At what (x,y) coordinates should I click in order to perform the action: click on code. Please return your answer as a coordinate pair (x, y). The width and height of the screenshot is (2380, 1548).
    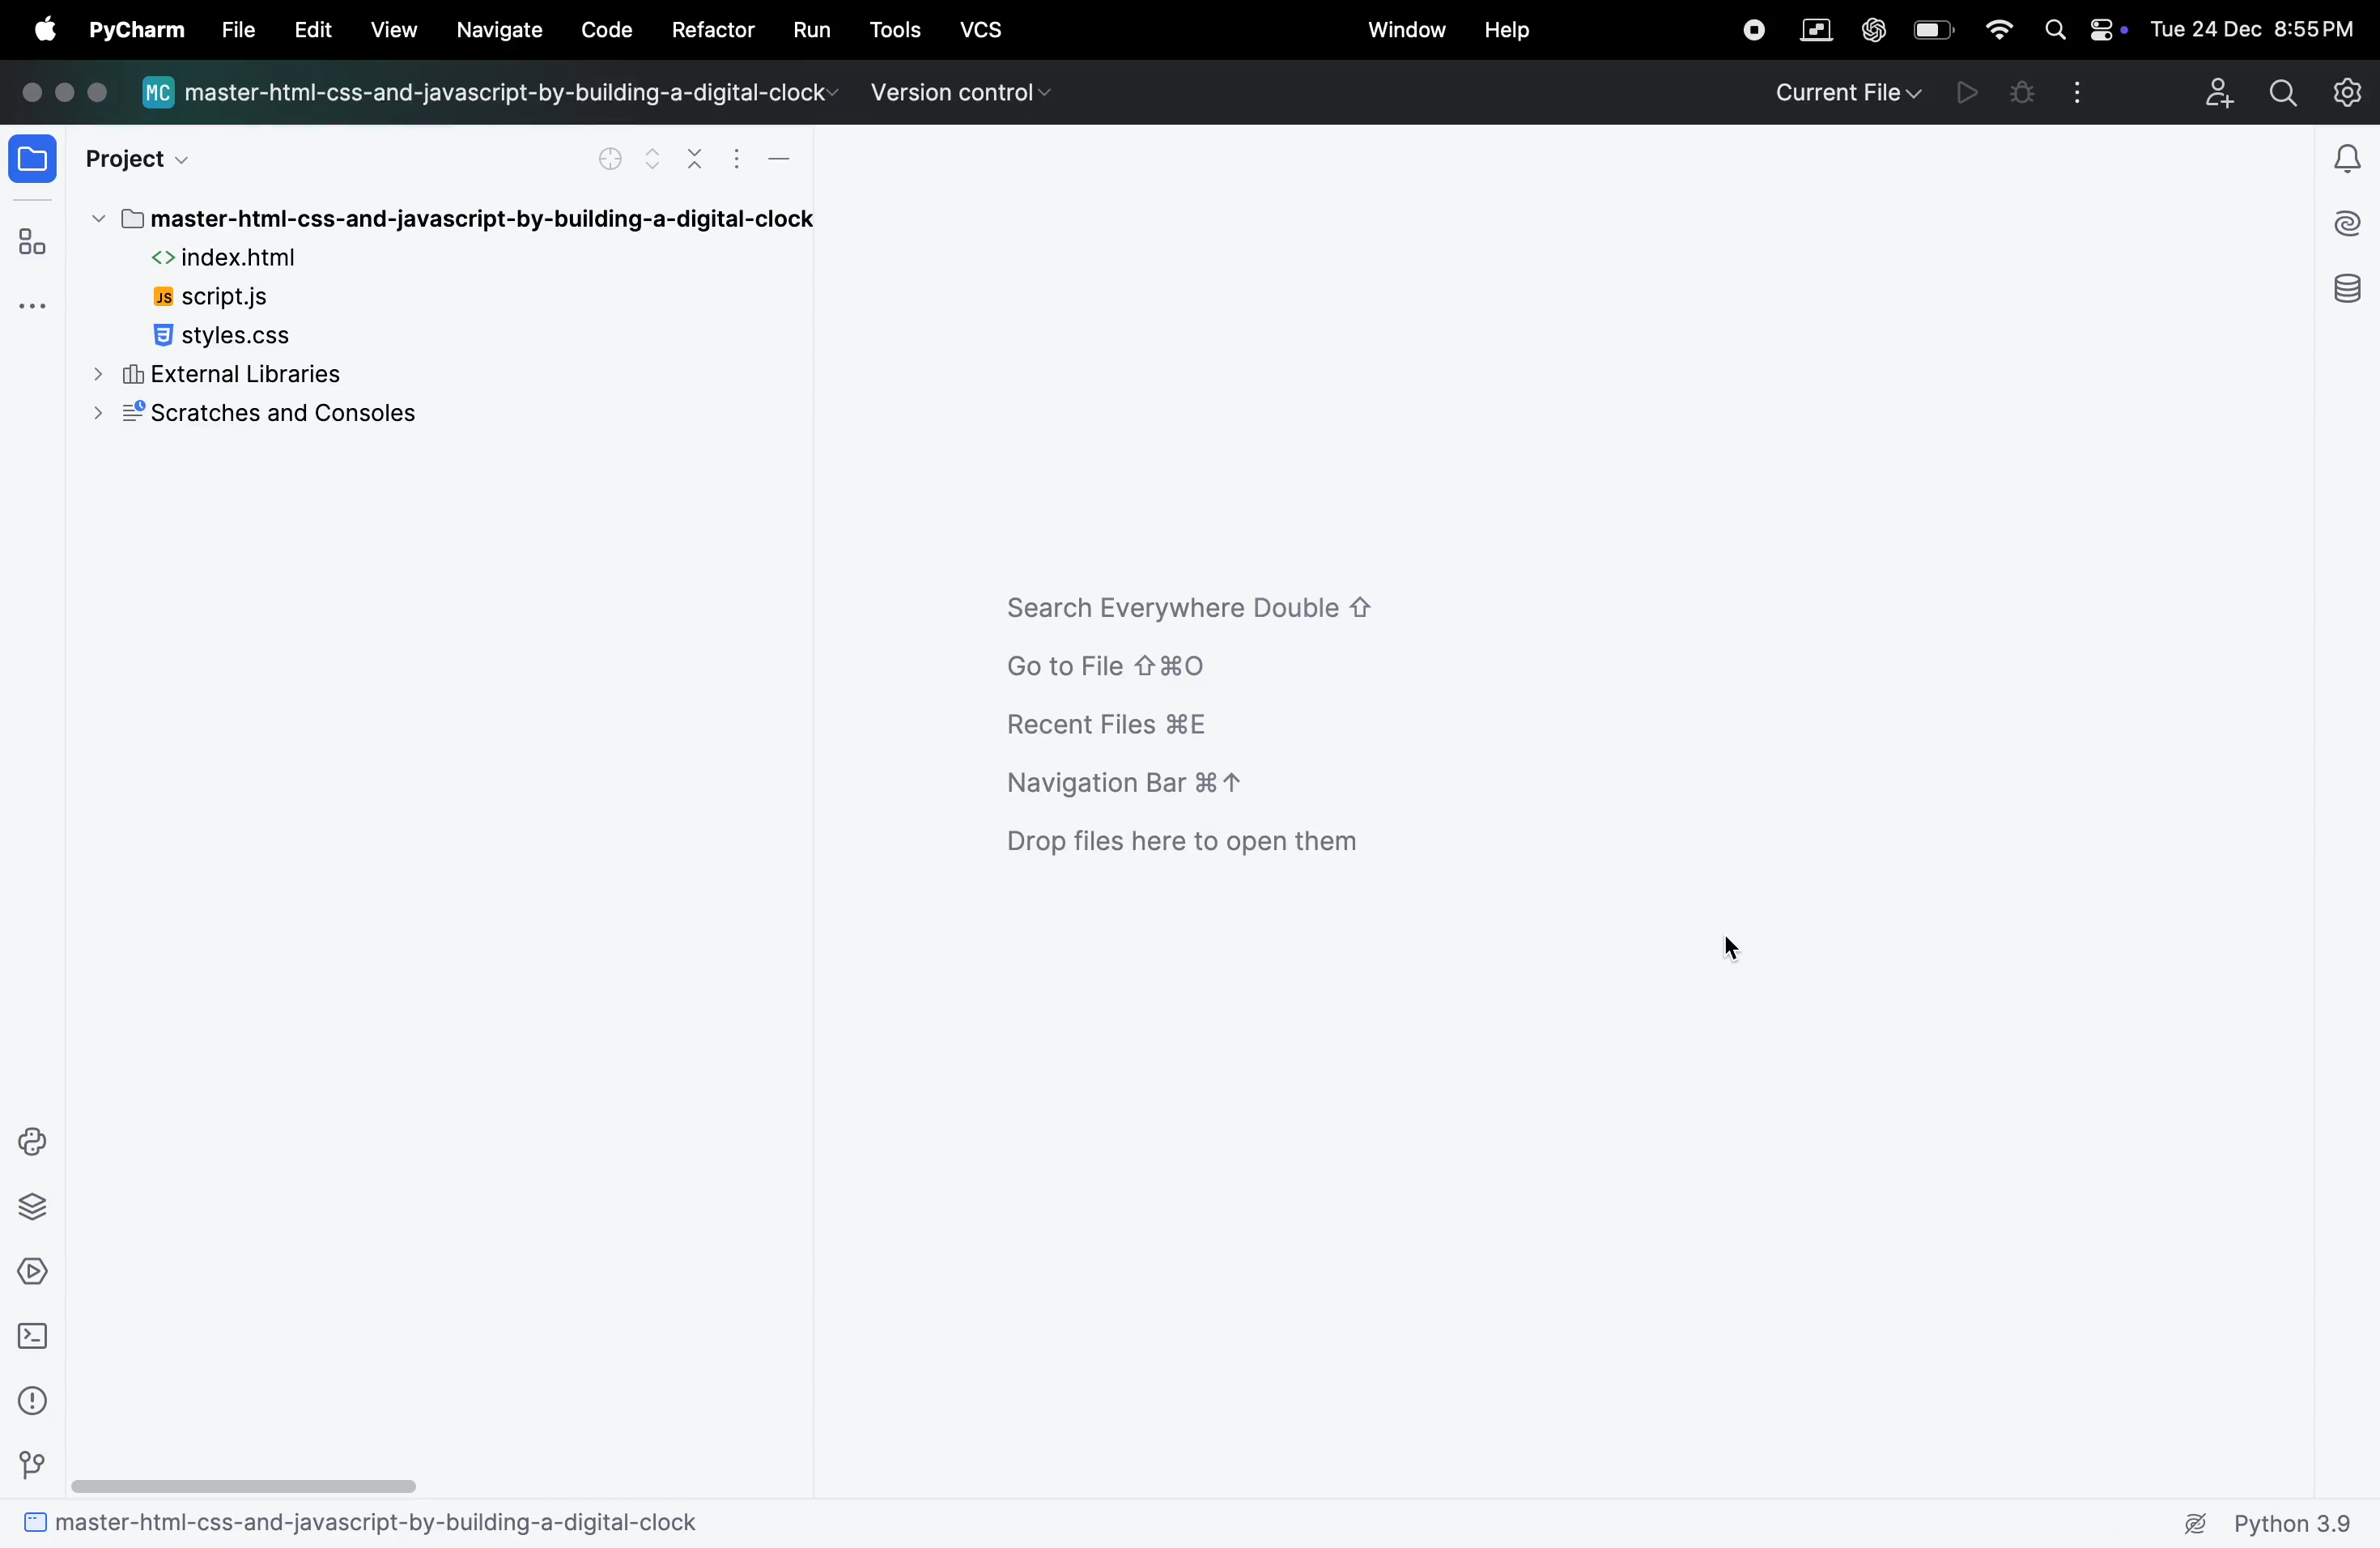
    Looking at the image, I should click on (603, 28).